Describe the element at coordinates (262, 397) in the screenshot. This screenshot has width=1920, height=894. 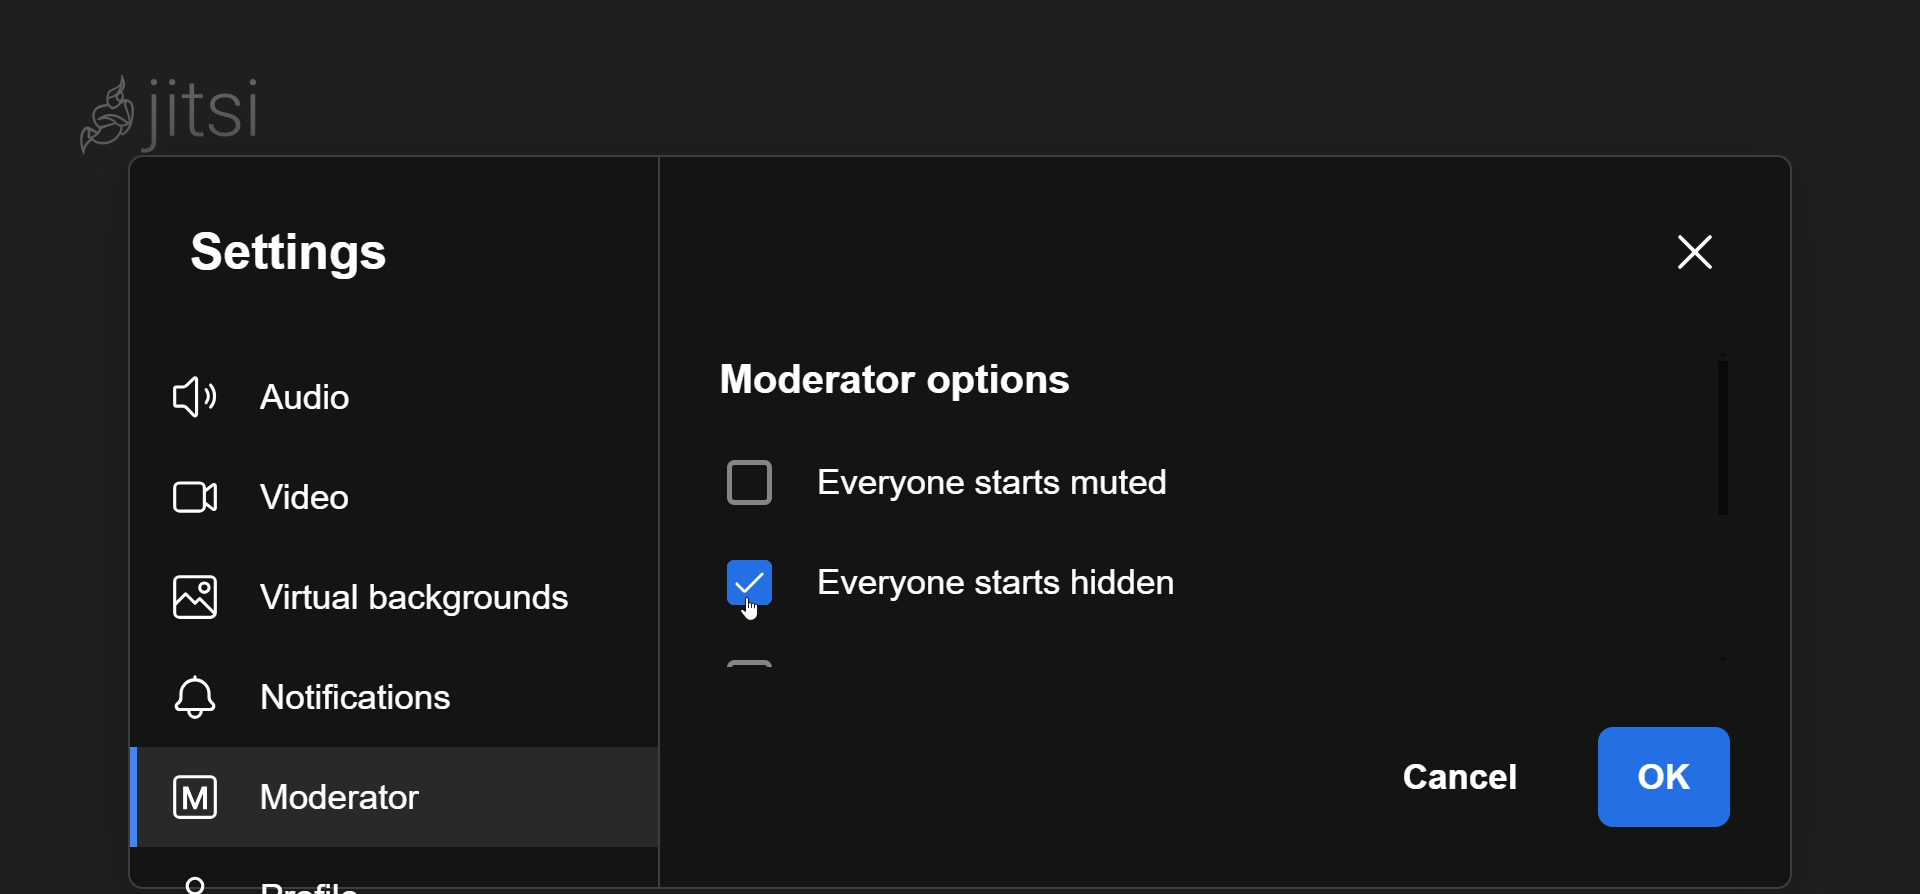
I see `audio` at that location.